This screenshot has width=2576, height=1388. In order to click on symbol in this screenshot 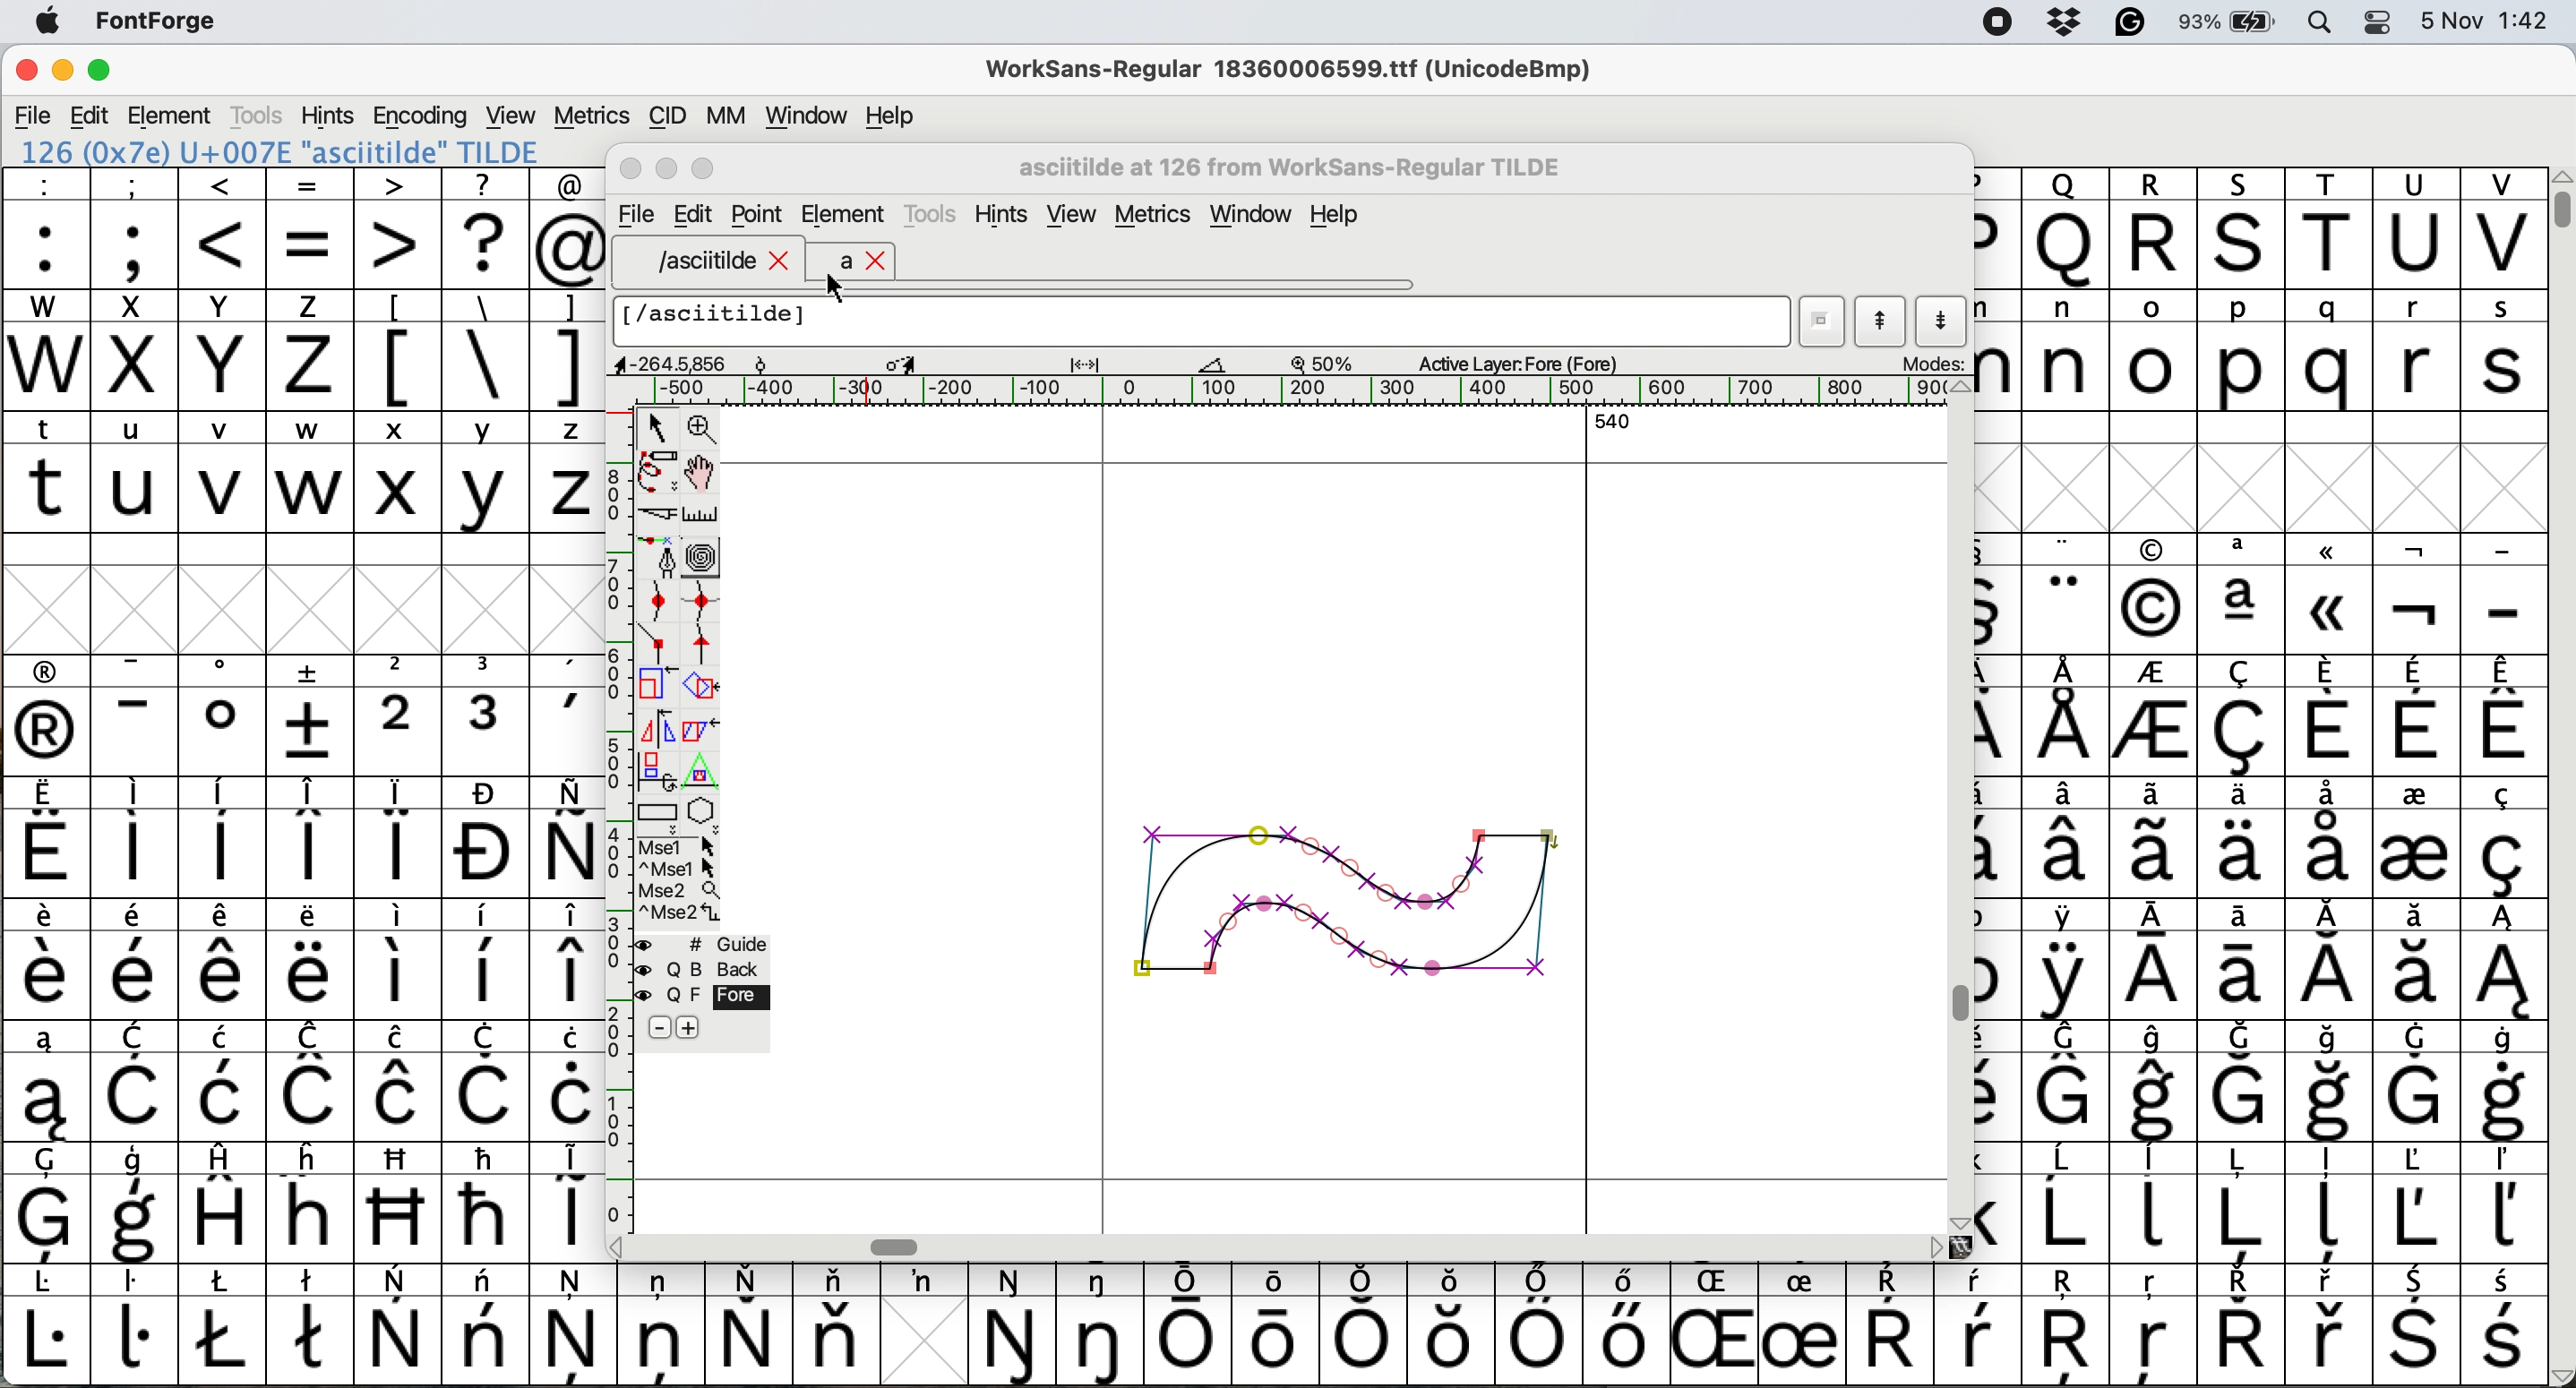, I will do `click(2243, 594)`.